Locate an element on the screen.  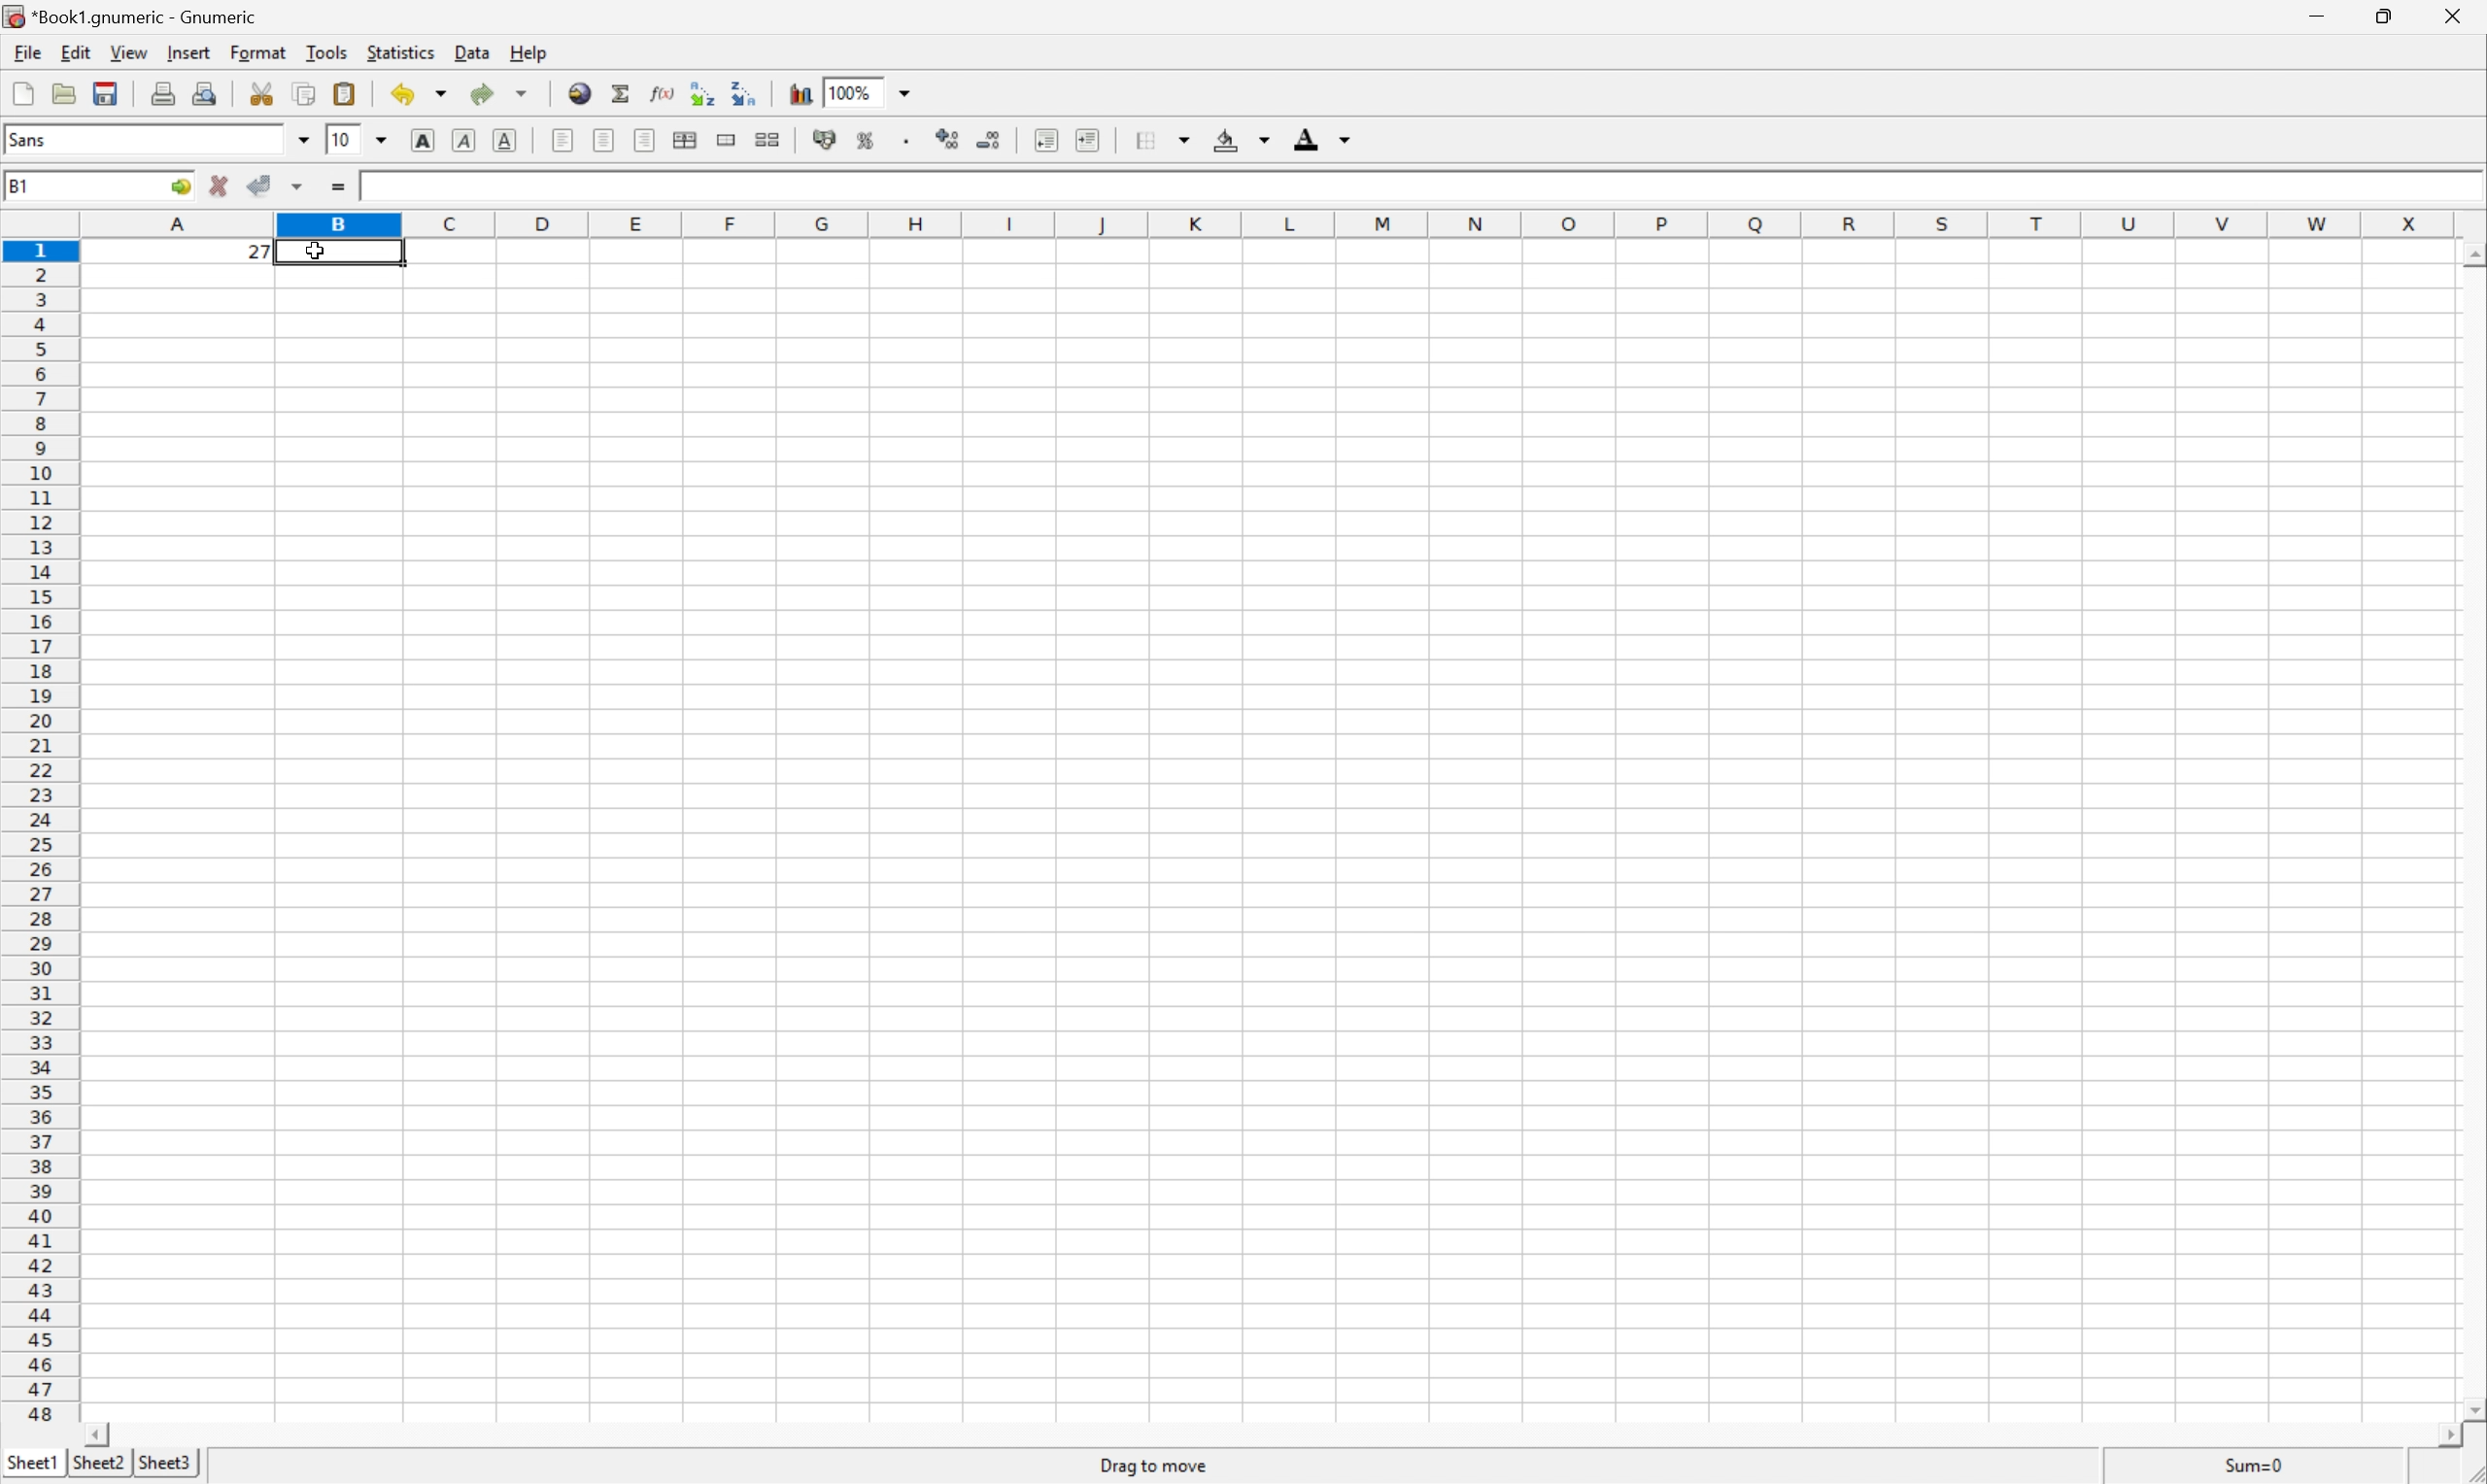
Center horizontally is located at coordinates (600, 137).